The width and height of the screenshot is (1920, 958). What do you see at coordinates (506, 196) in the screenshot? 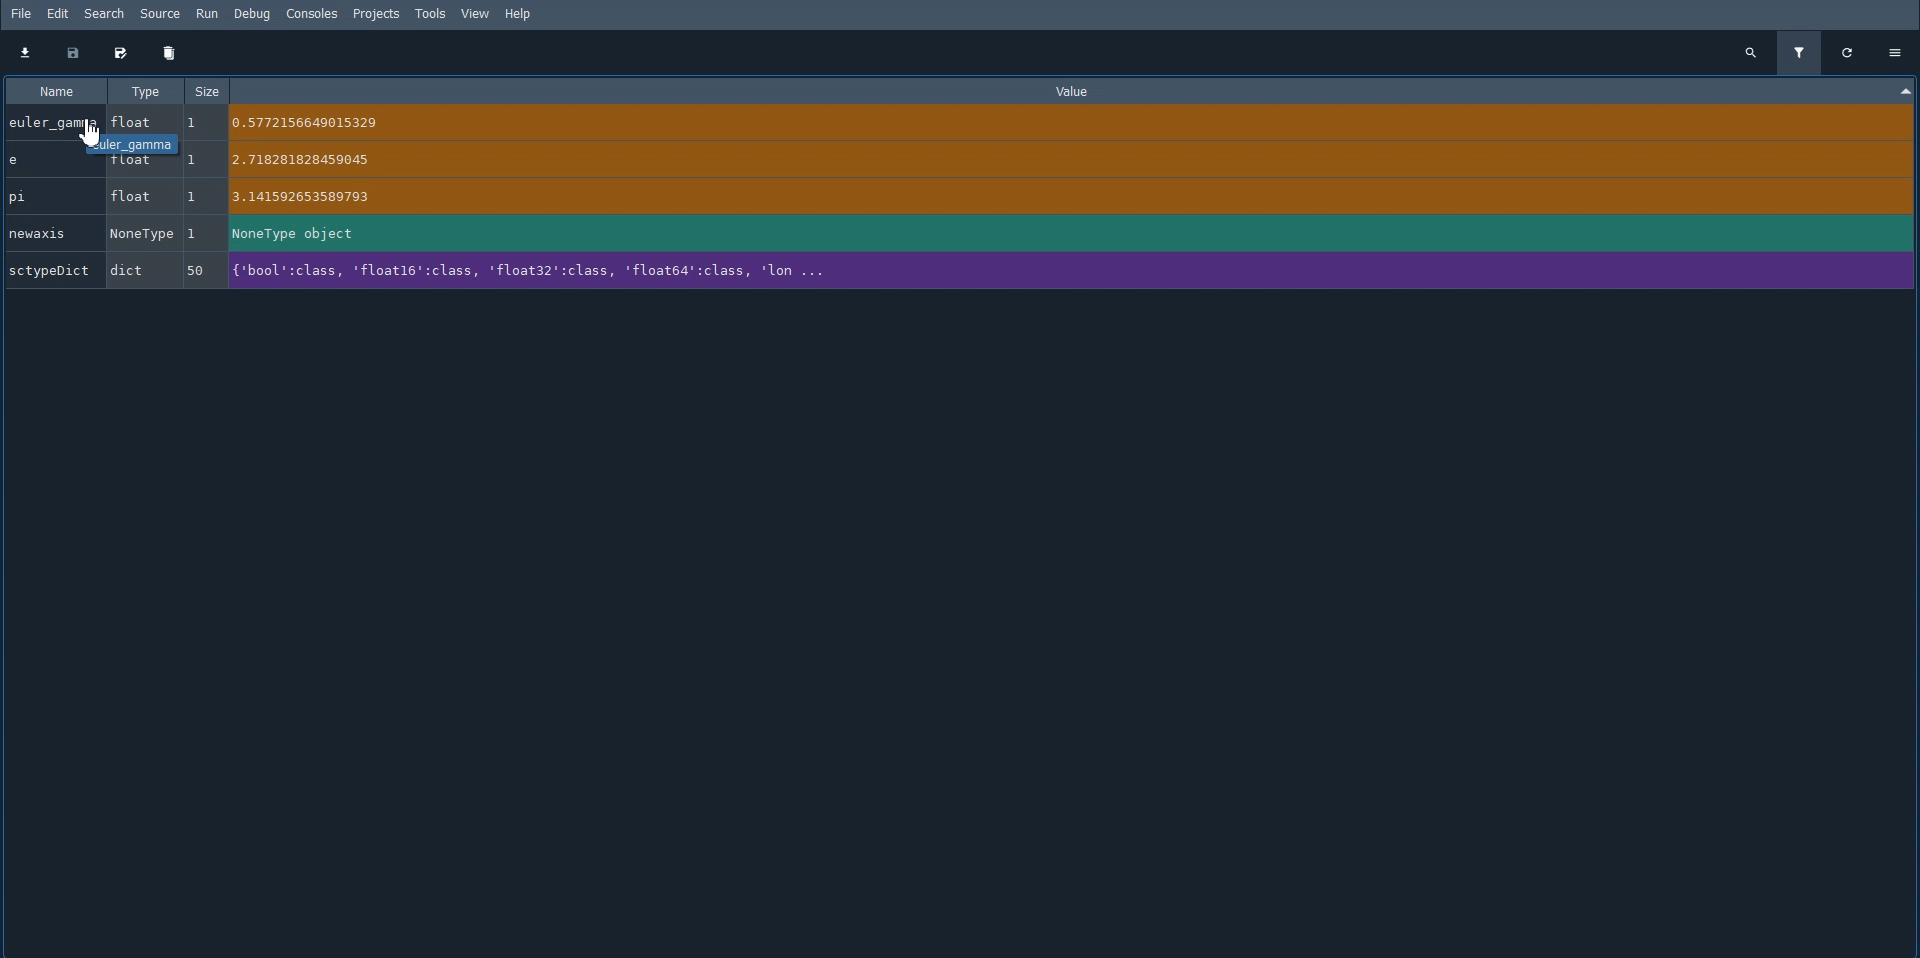
I see `pi` at bounding box center [506, 196].